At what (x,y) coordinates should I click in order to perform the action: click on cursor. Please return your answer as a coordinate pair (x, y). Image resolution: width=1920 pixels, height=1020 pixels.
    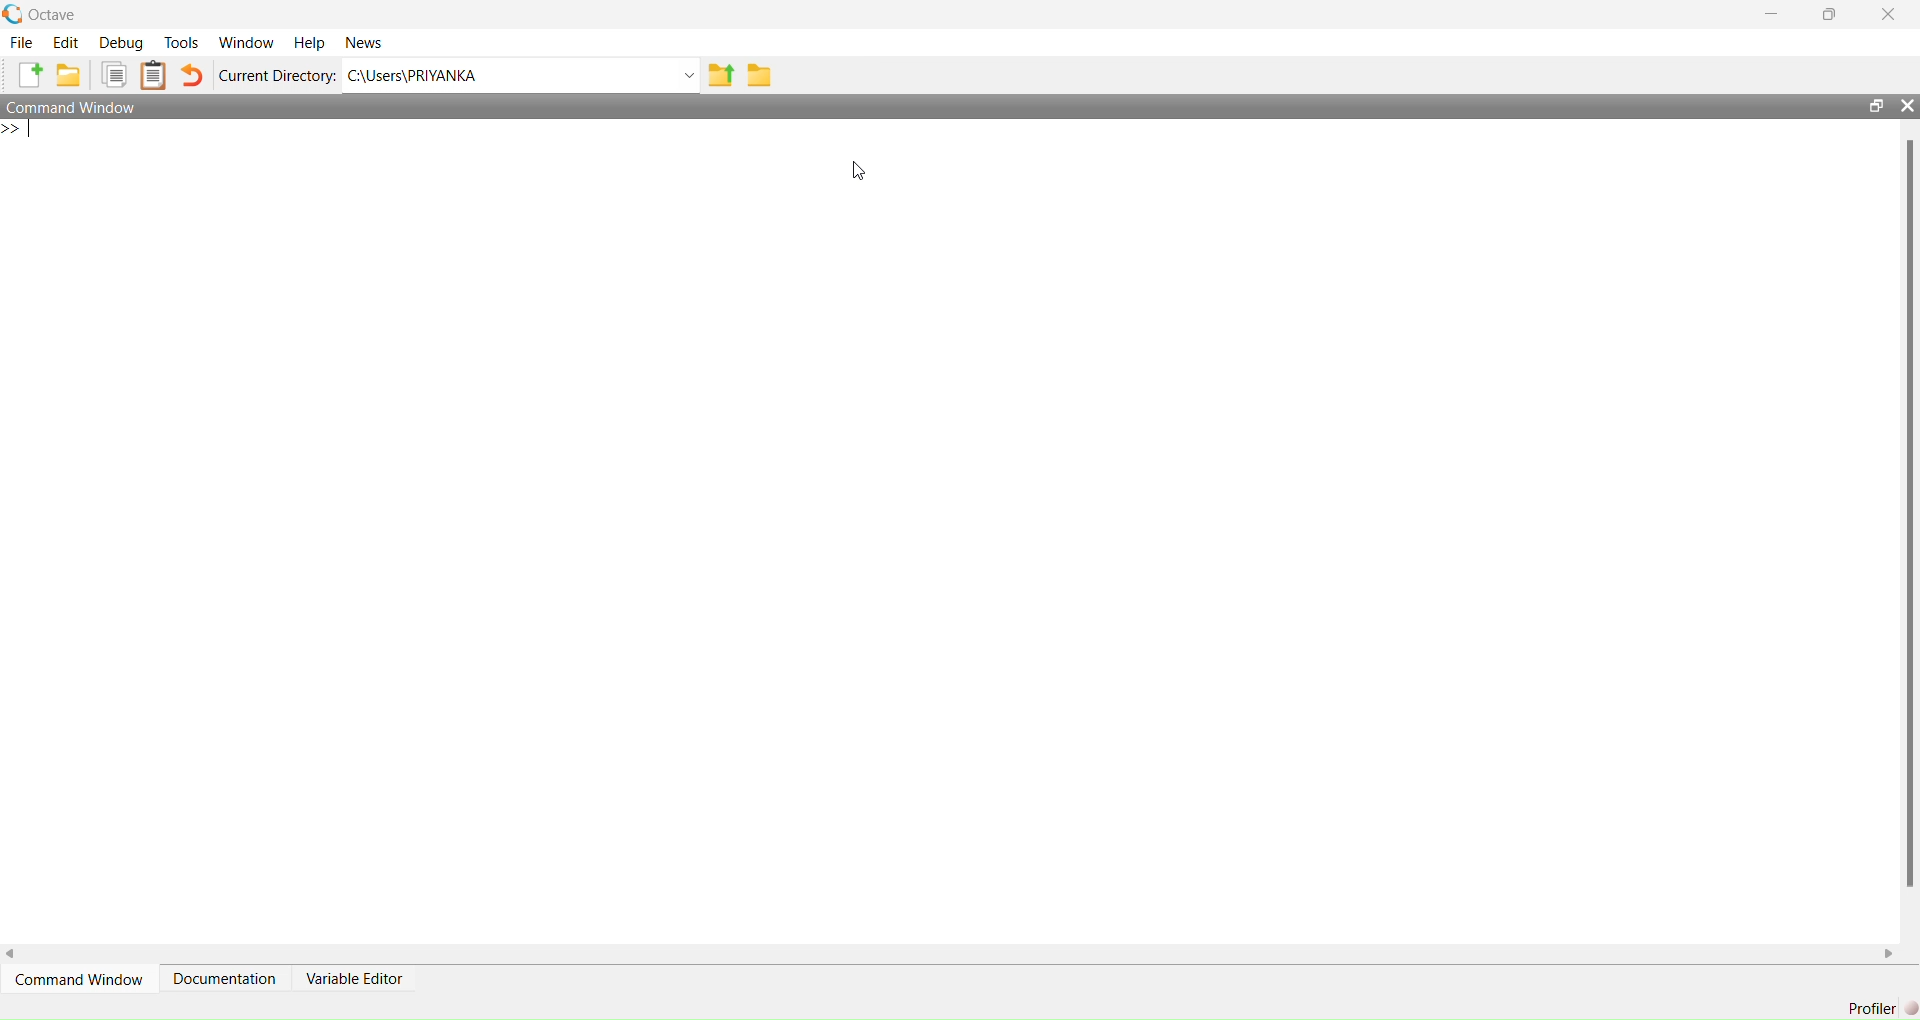
    Looking at the image, I should click on (858, 173).